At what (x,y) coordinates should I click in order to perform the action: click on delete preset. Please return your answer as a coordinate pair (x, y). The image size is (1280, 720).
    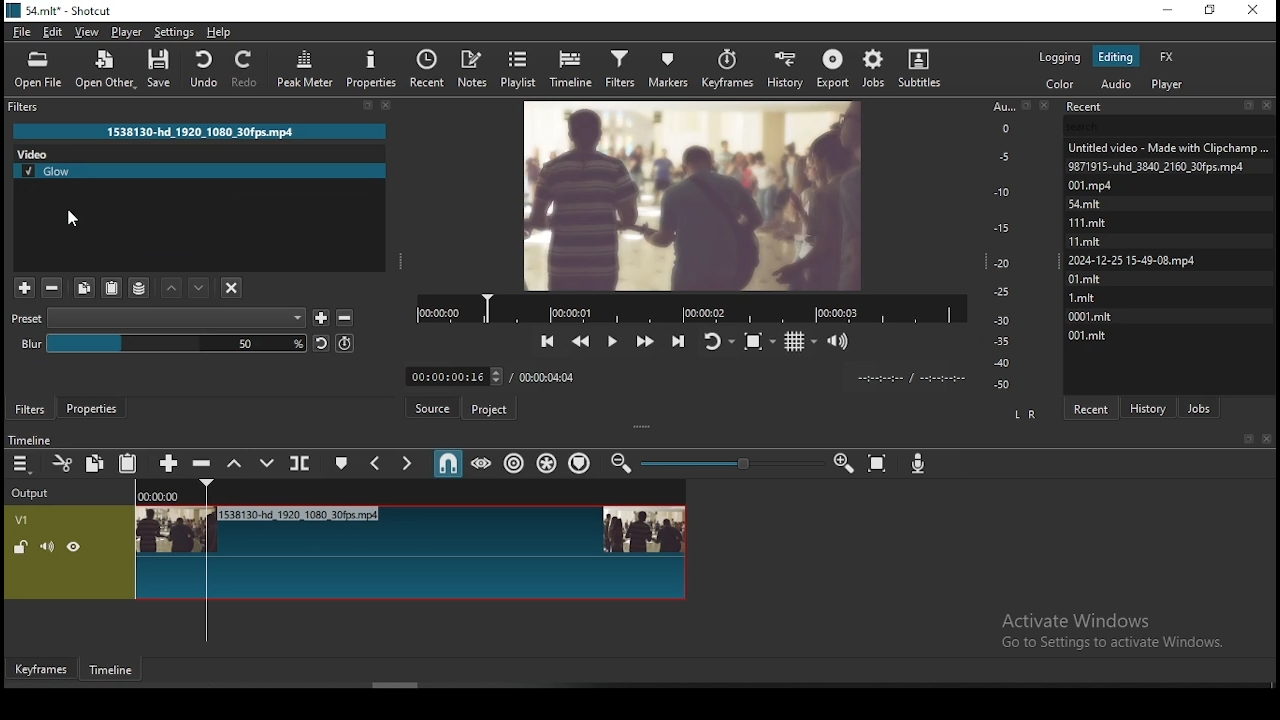
    Looking at the image, I should click on (346, 316).